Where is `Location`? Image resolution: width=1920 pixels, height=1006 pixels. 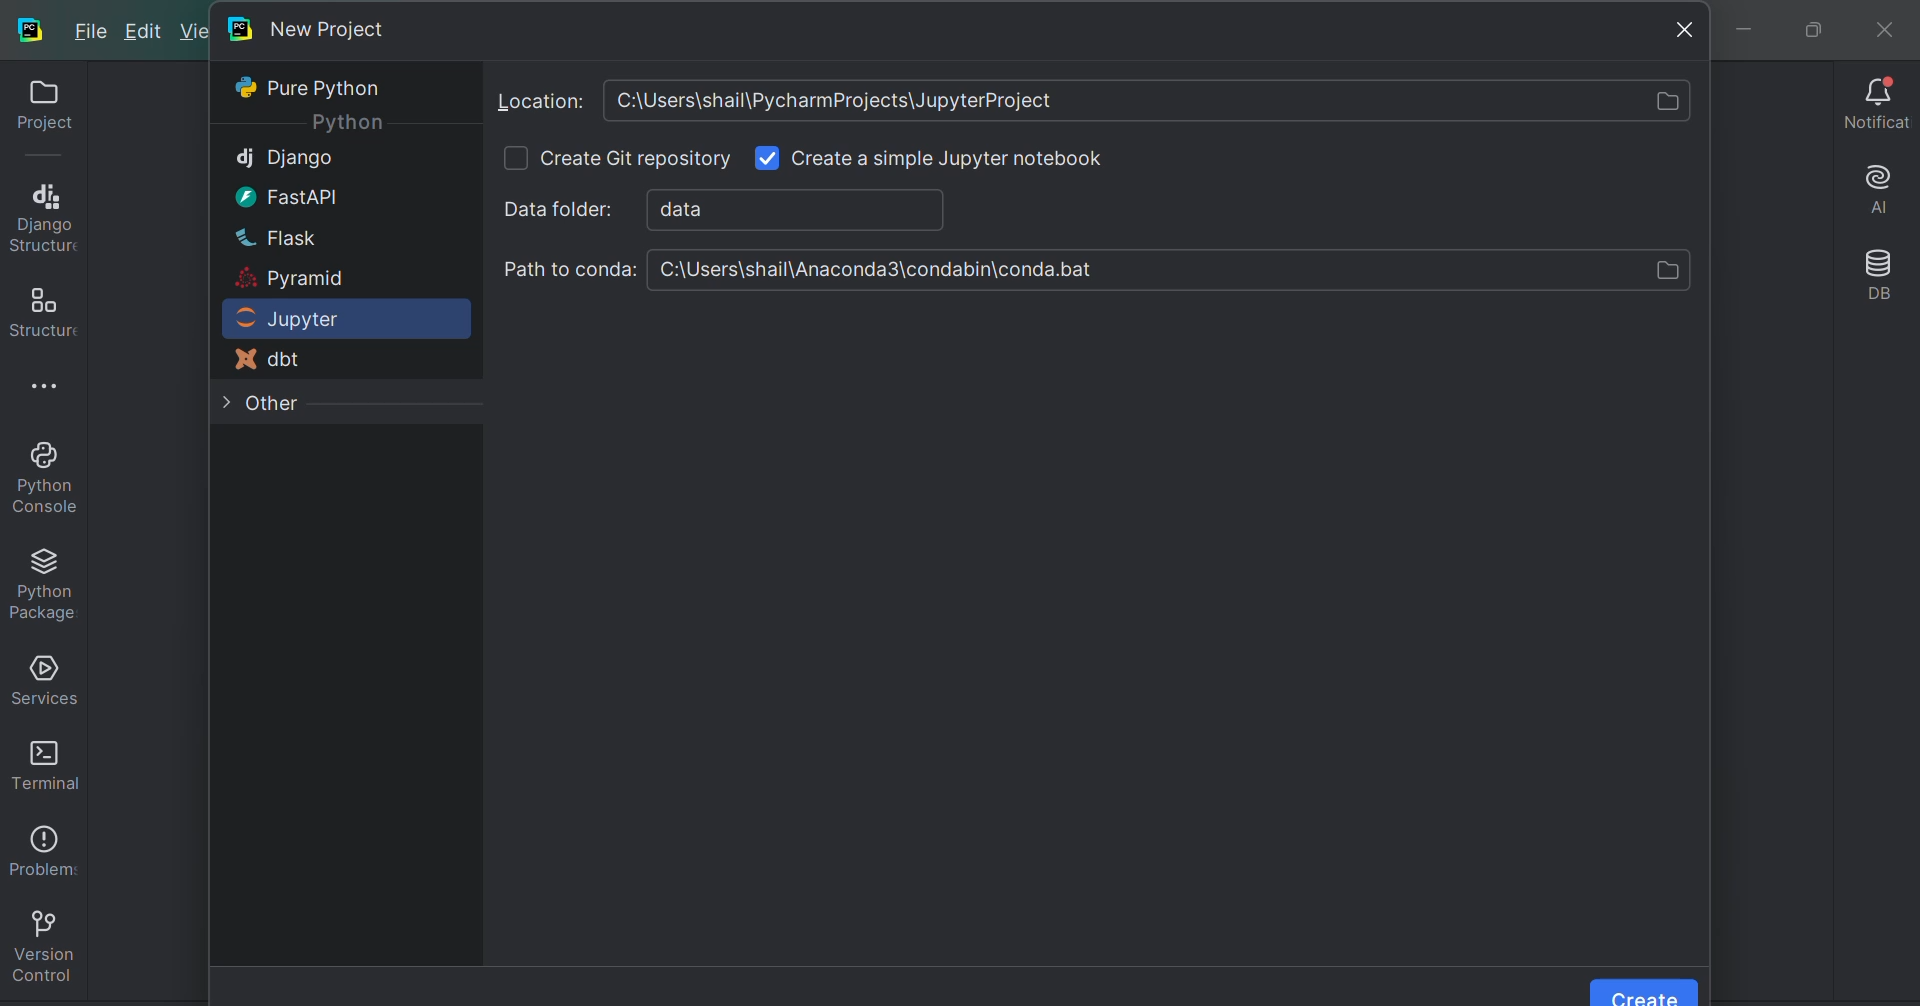
Location is located at coordinates (1088, 101).